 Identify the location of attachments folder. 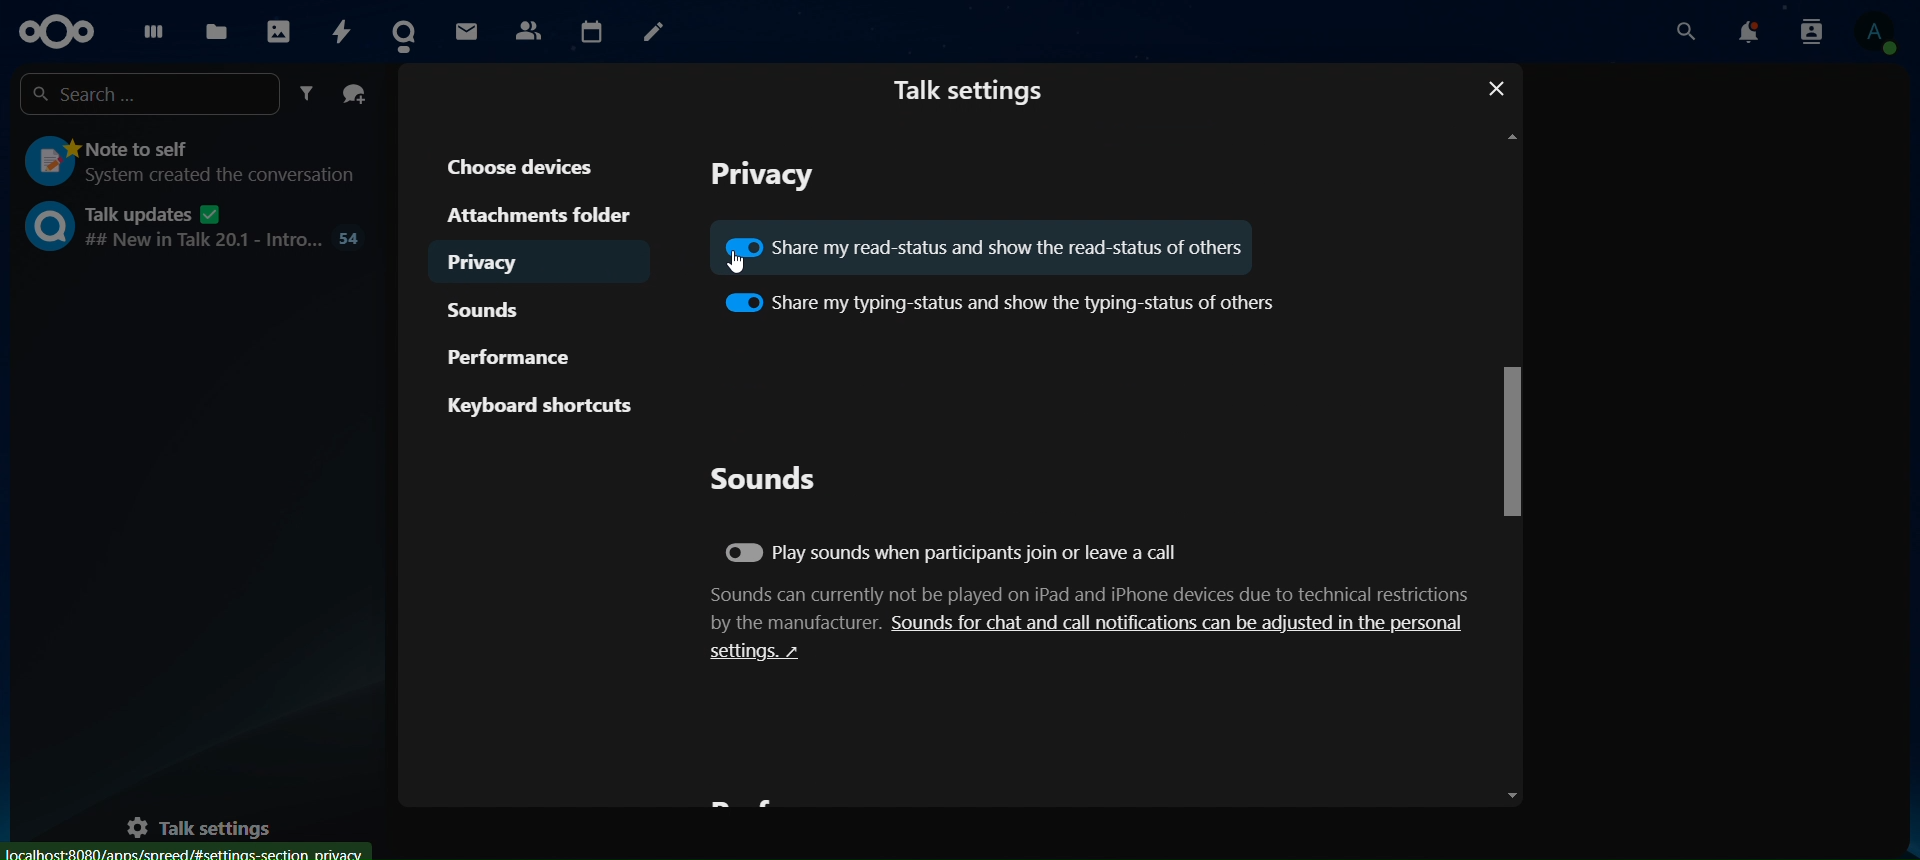
(535, 213).